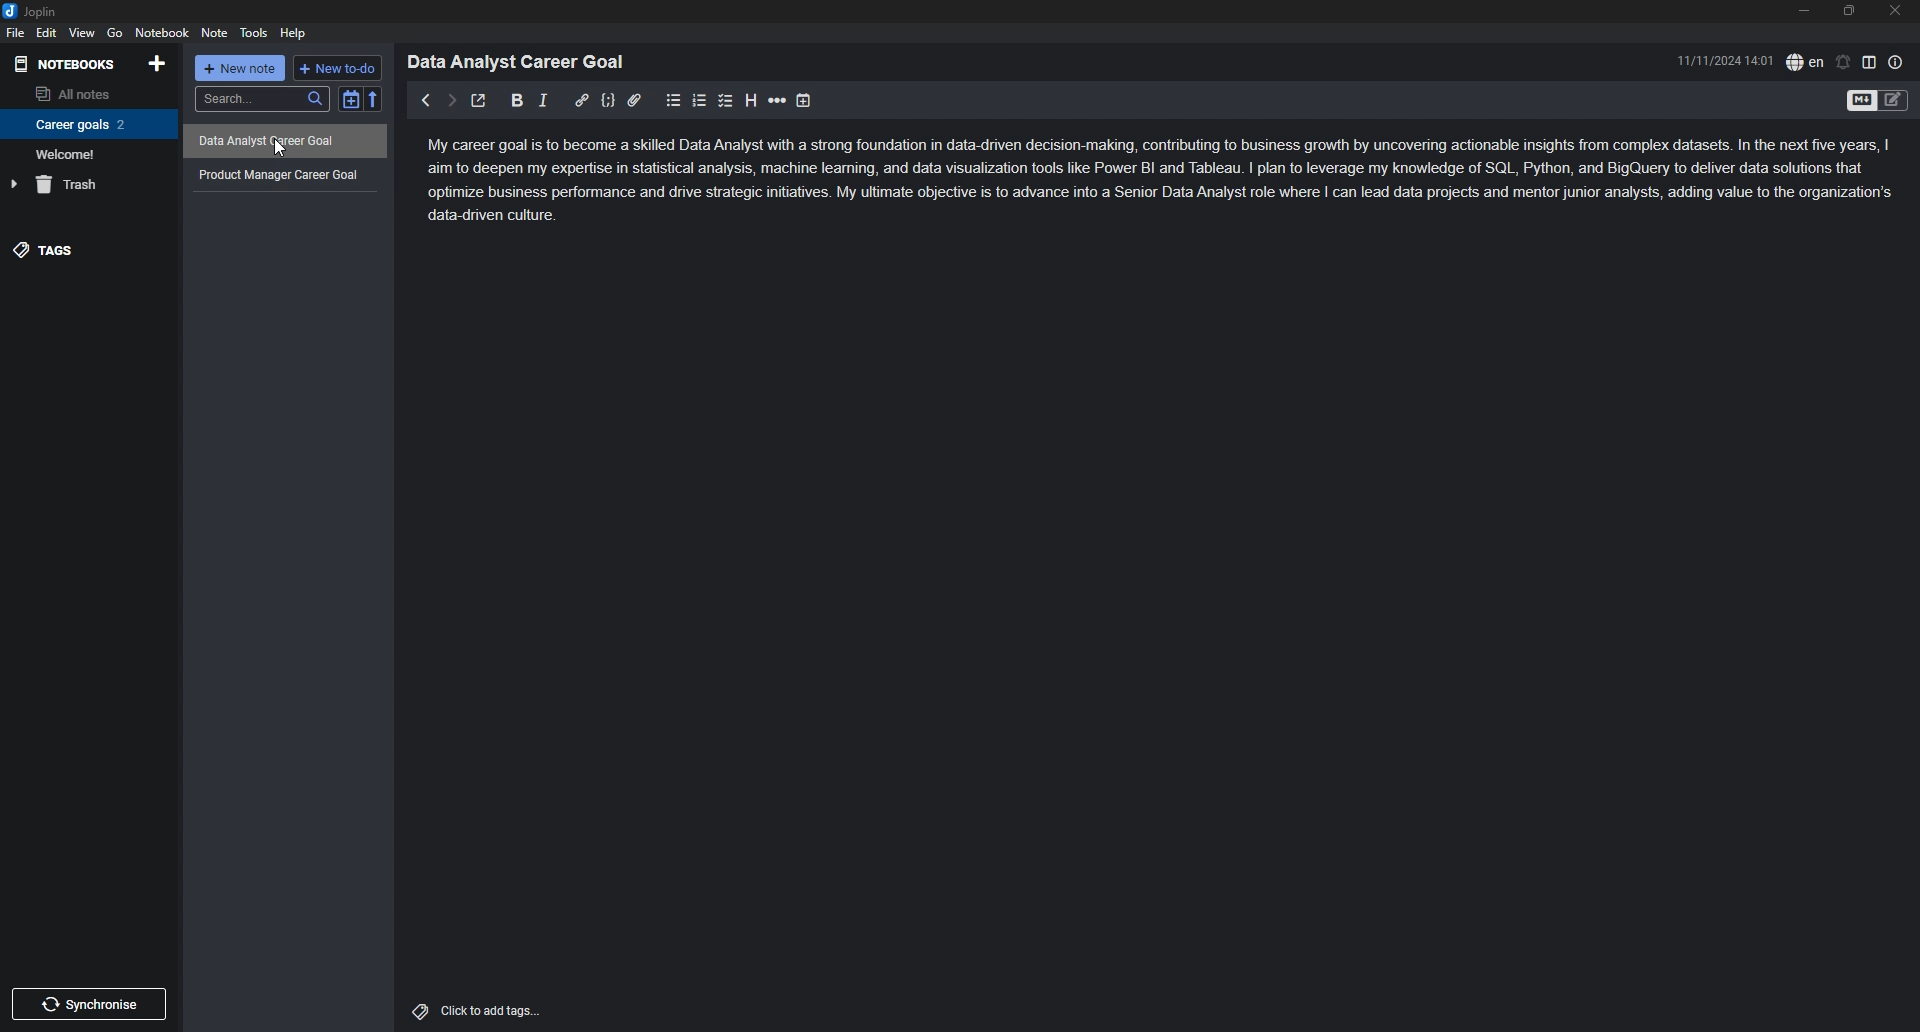  Describe the element at coordinates (1896, 62) in the screenshot. I see `note properties` at that location.